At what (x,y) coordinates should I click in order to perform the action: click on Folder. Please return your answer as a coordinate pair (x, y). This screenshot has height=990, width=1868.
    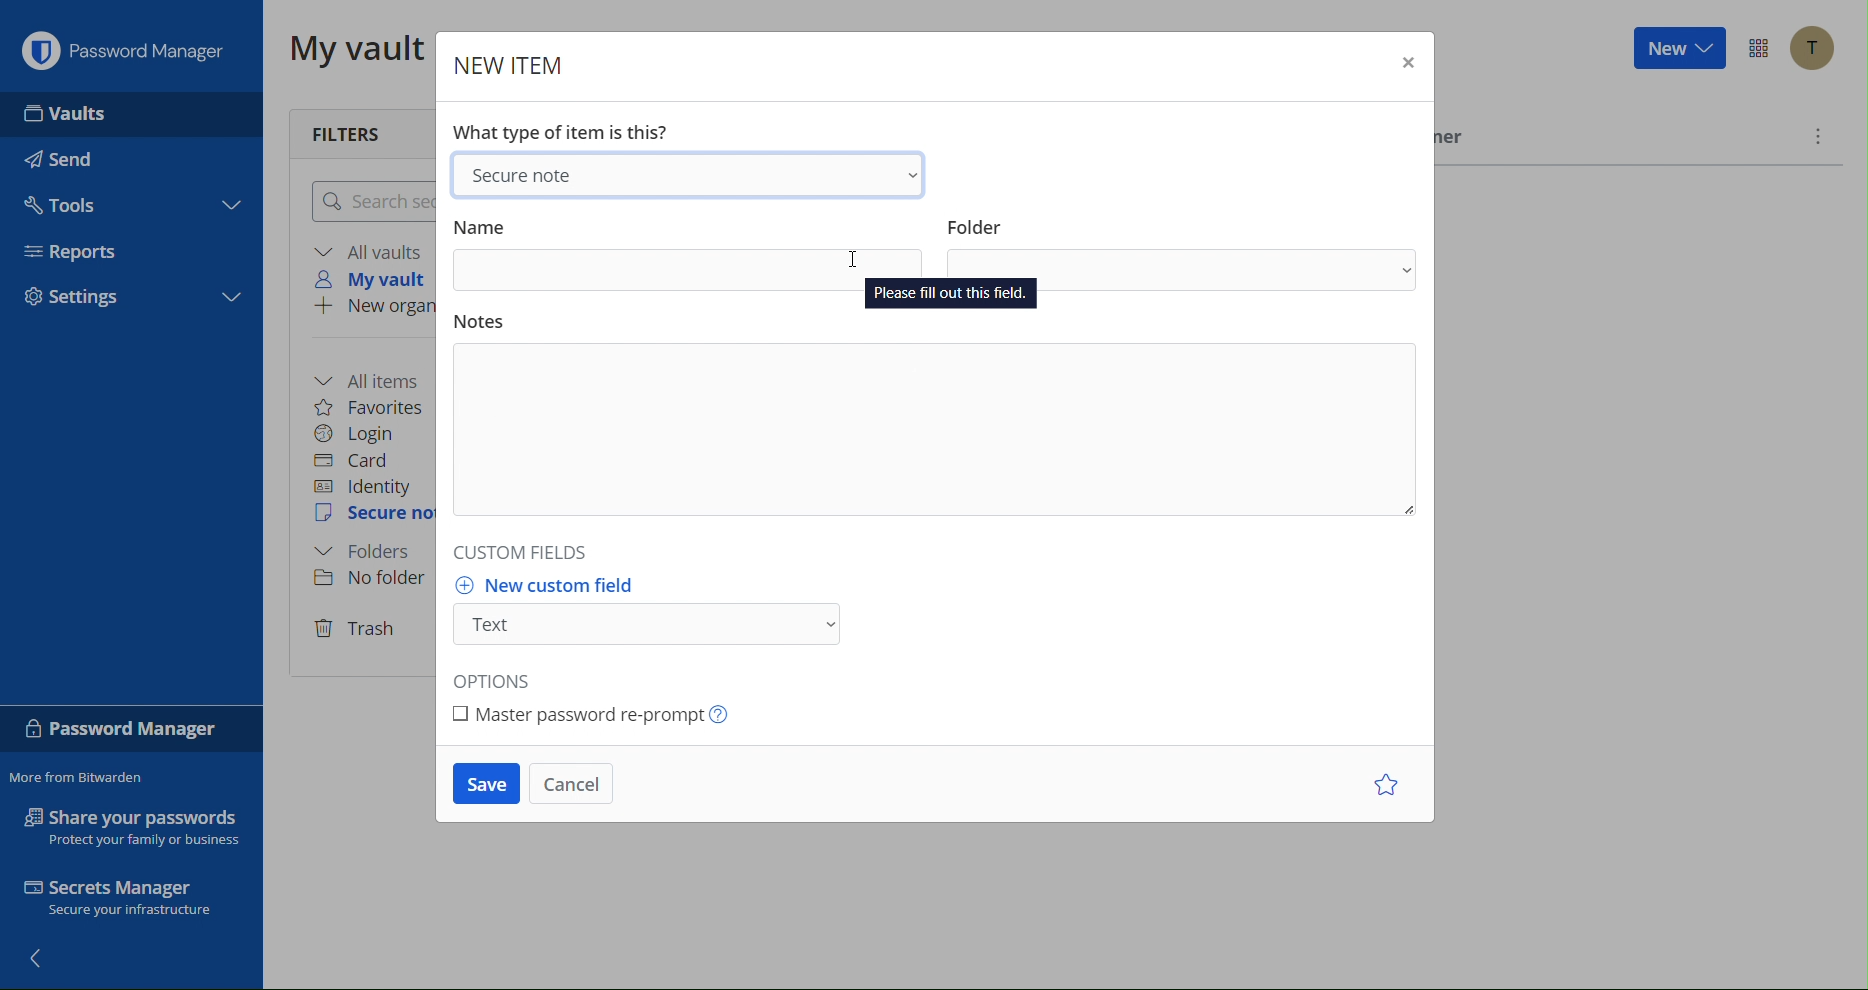
    Looking at the image, I should click on (1180, 255).